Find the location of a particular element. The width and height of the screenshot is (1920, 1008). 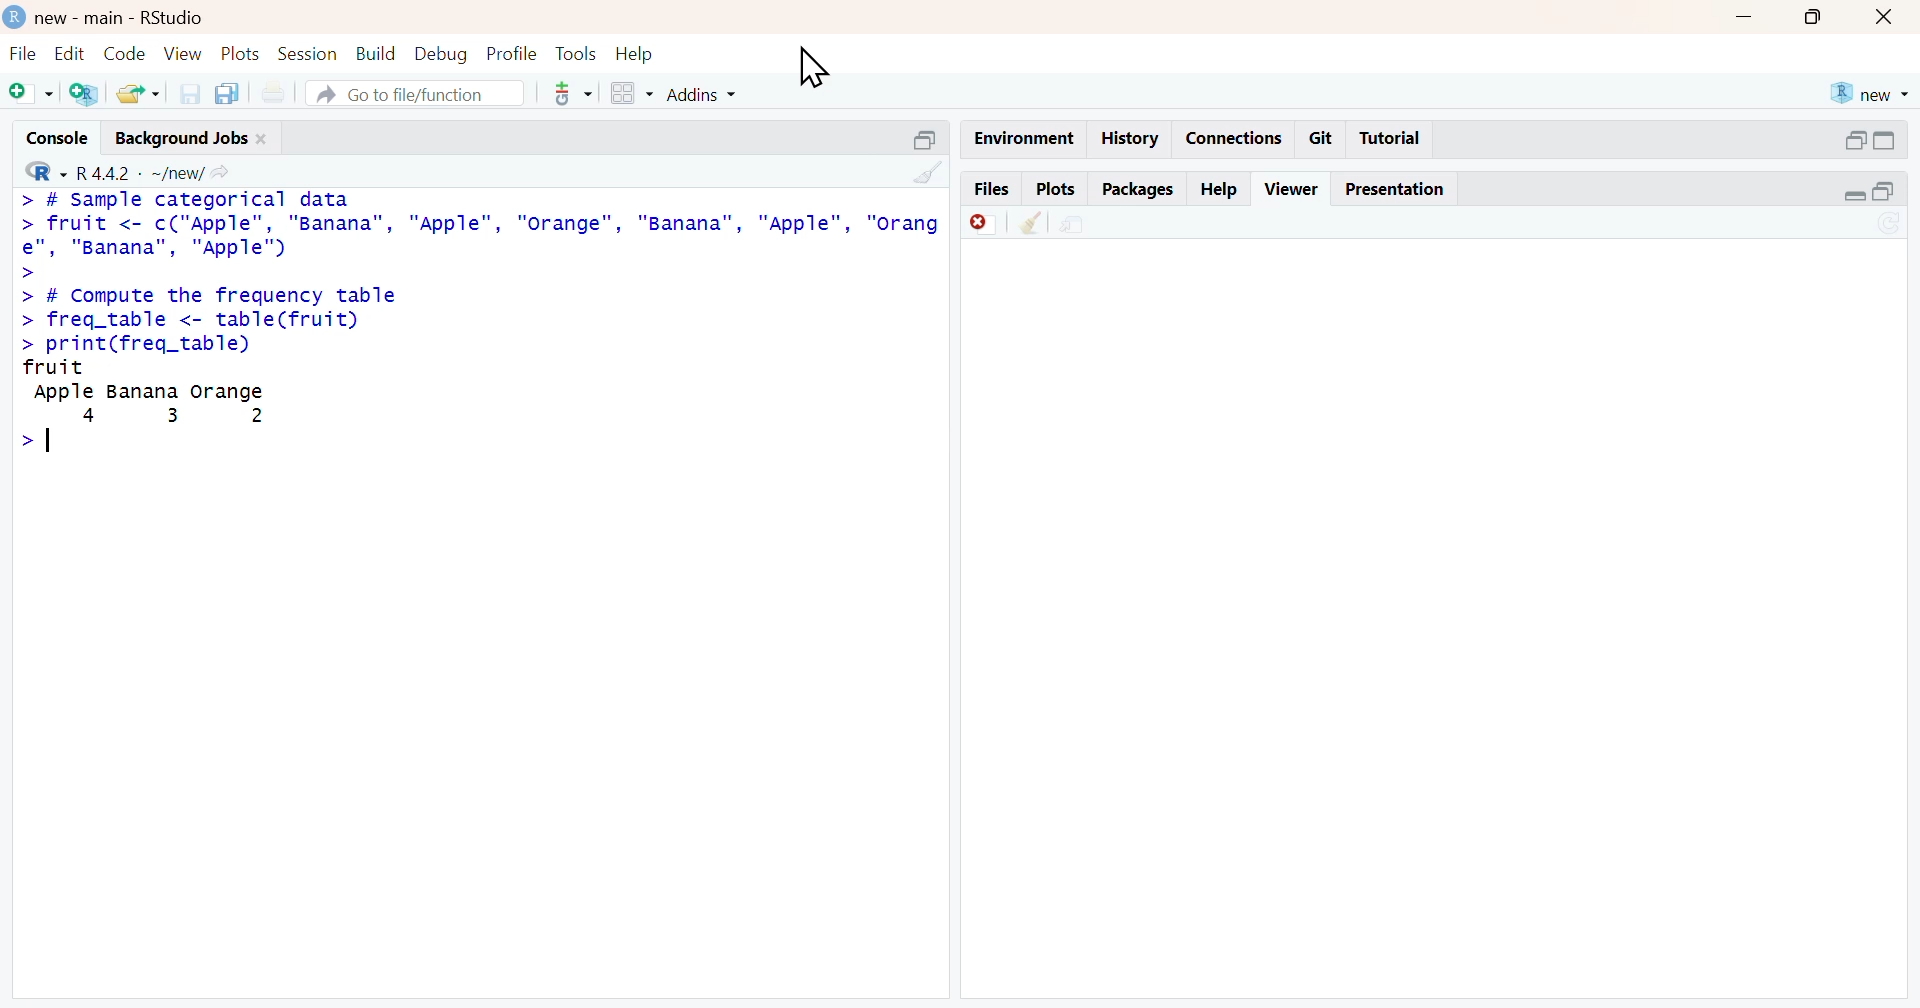

clear all viewer item is located at coordinates (1033, 225).